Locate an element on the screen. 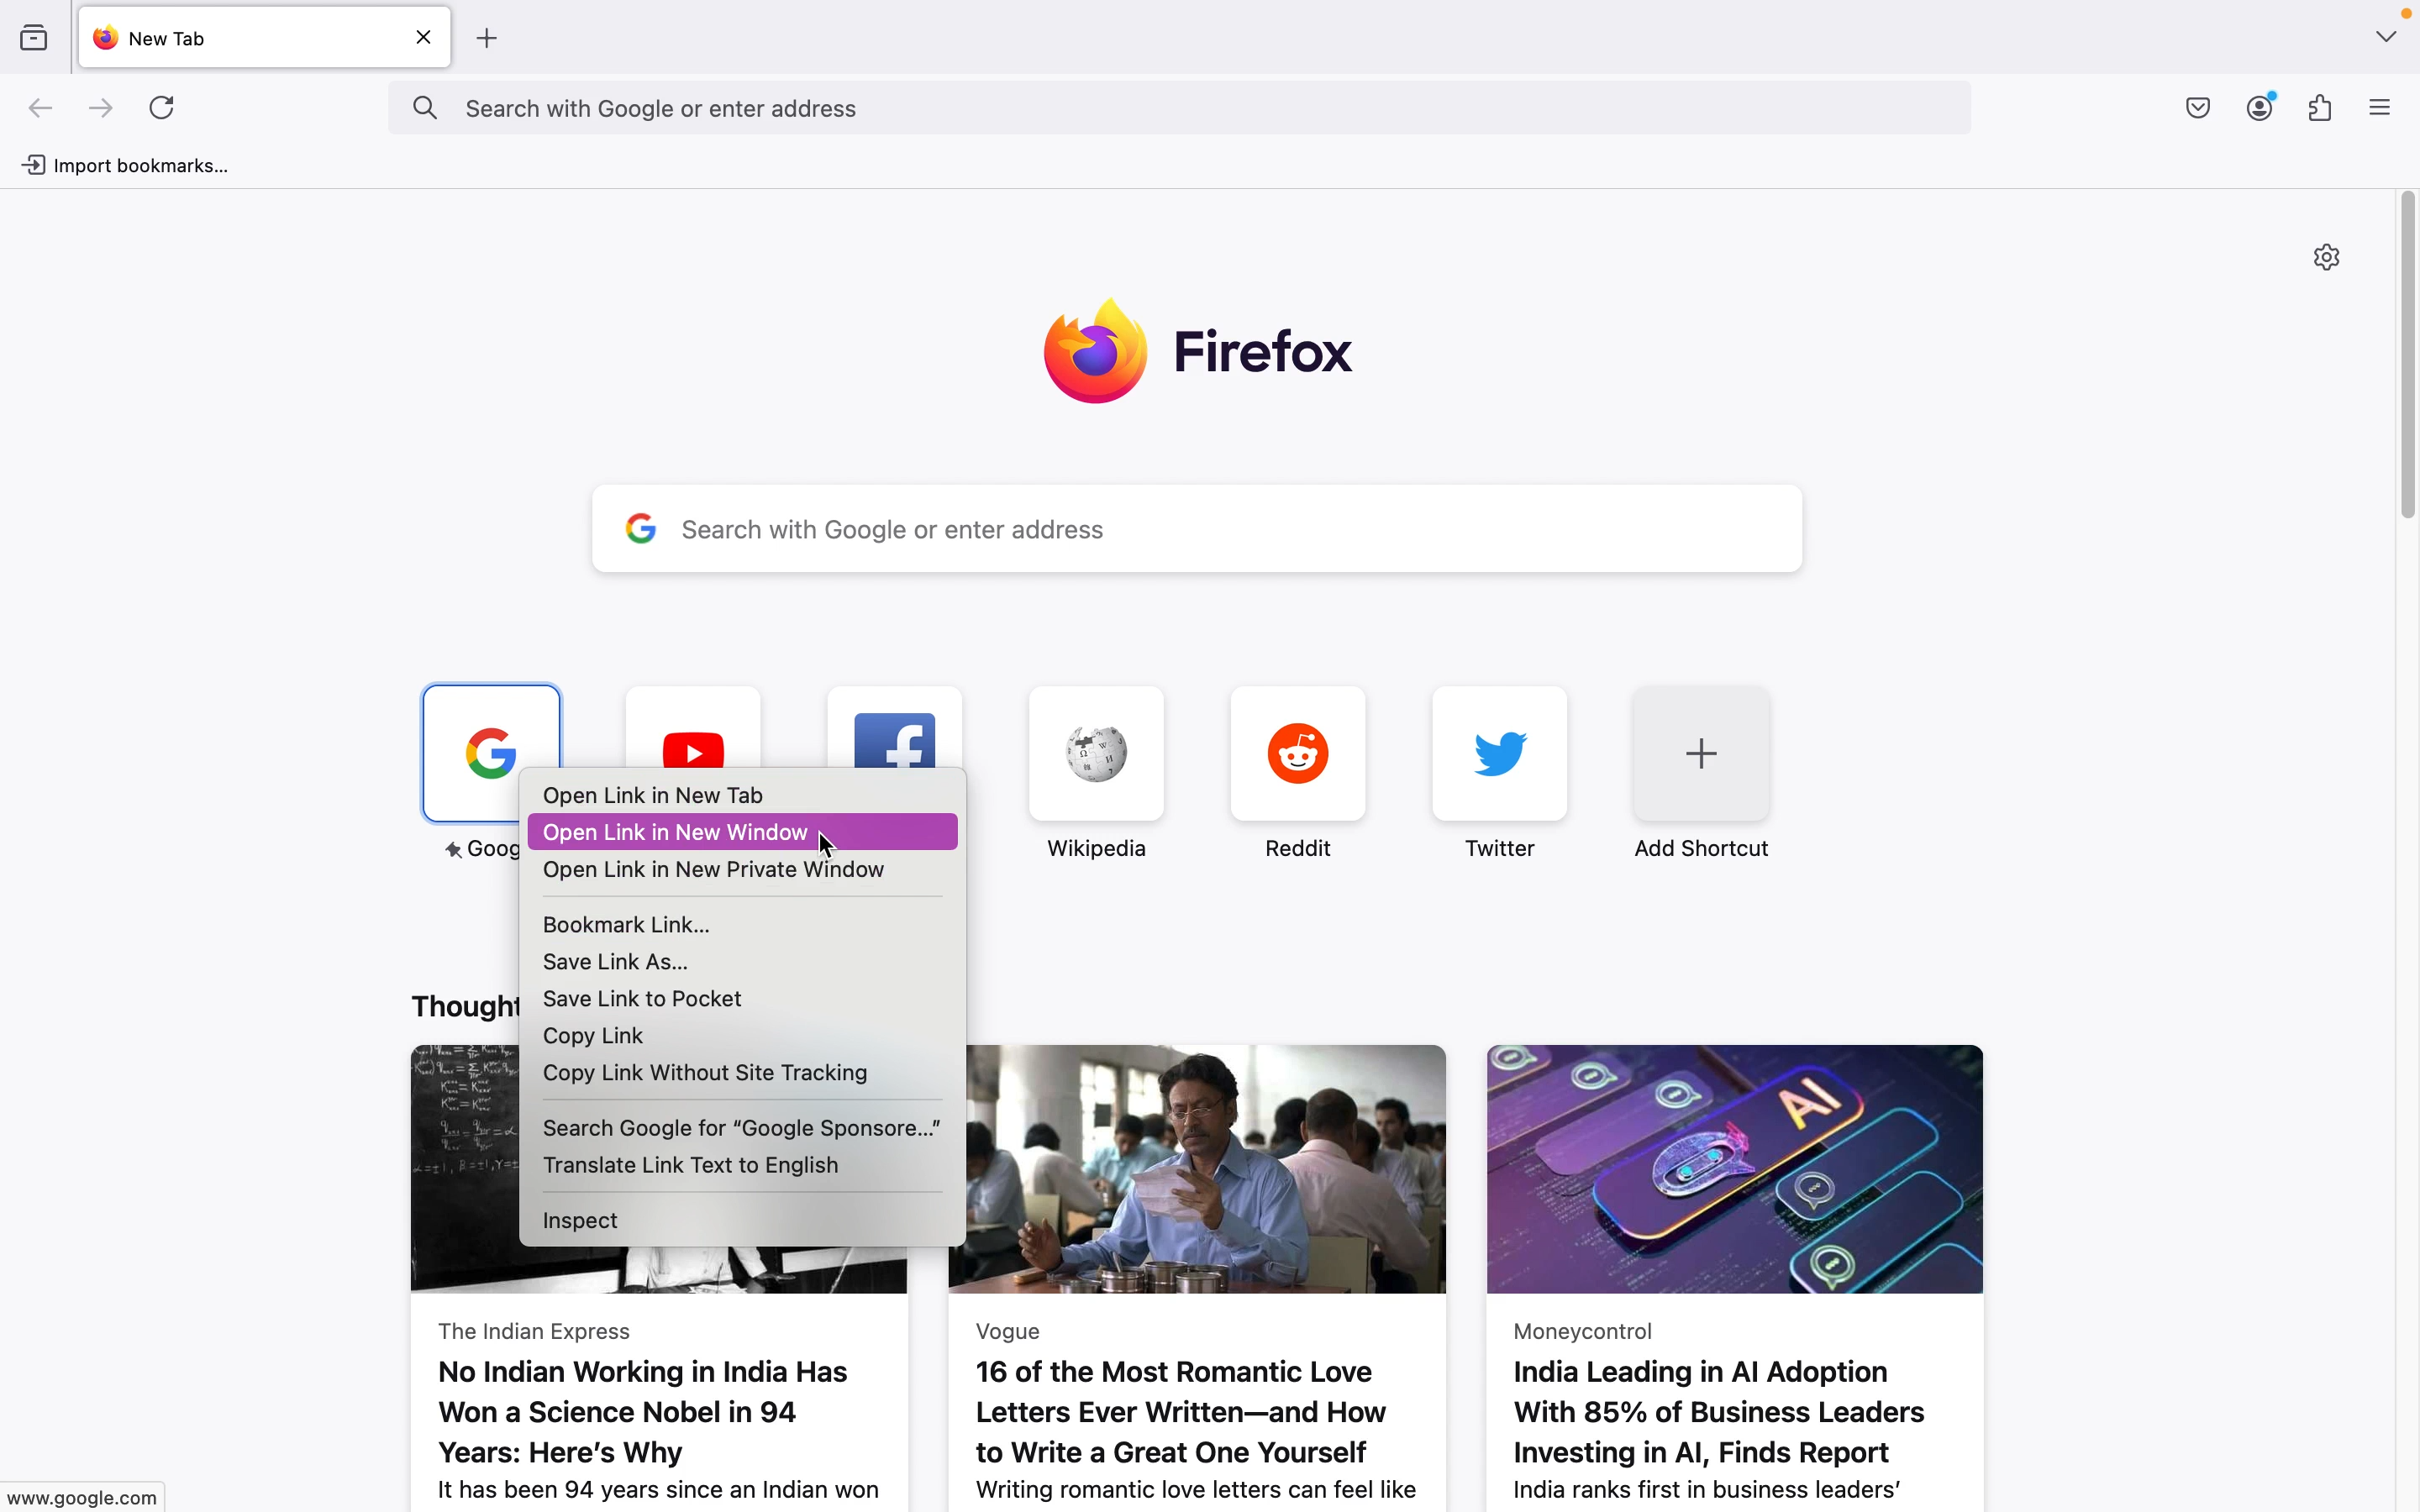 This screenshot has width=2420, height=1512. menu is located at coordinates (2383, 112).